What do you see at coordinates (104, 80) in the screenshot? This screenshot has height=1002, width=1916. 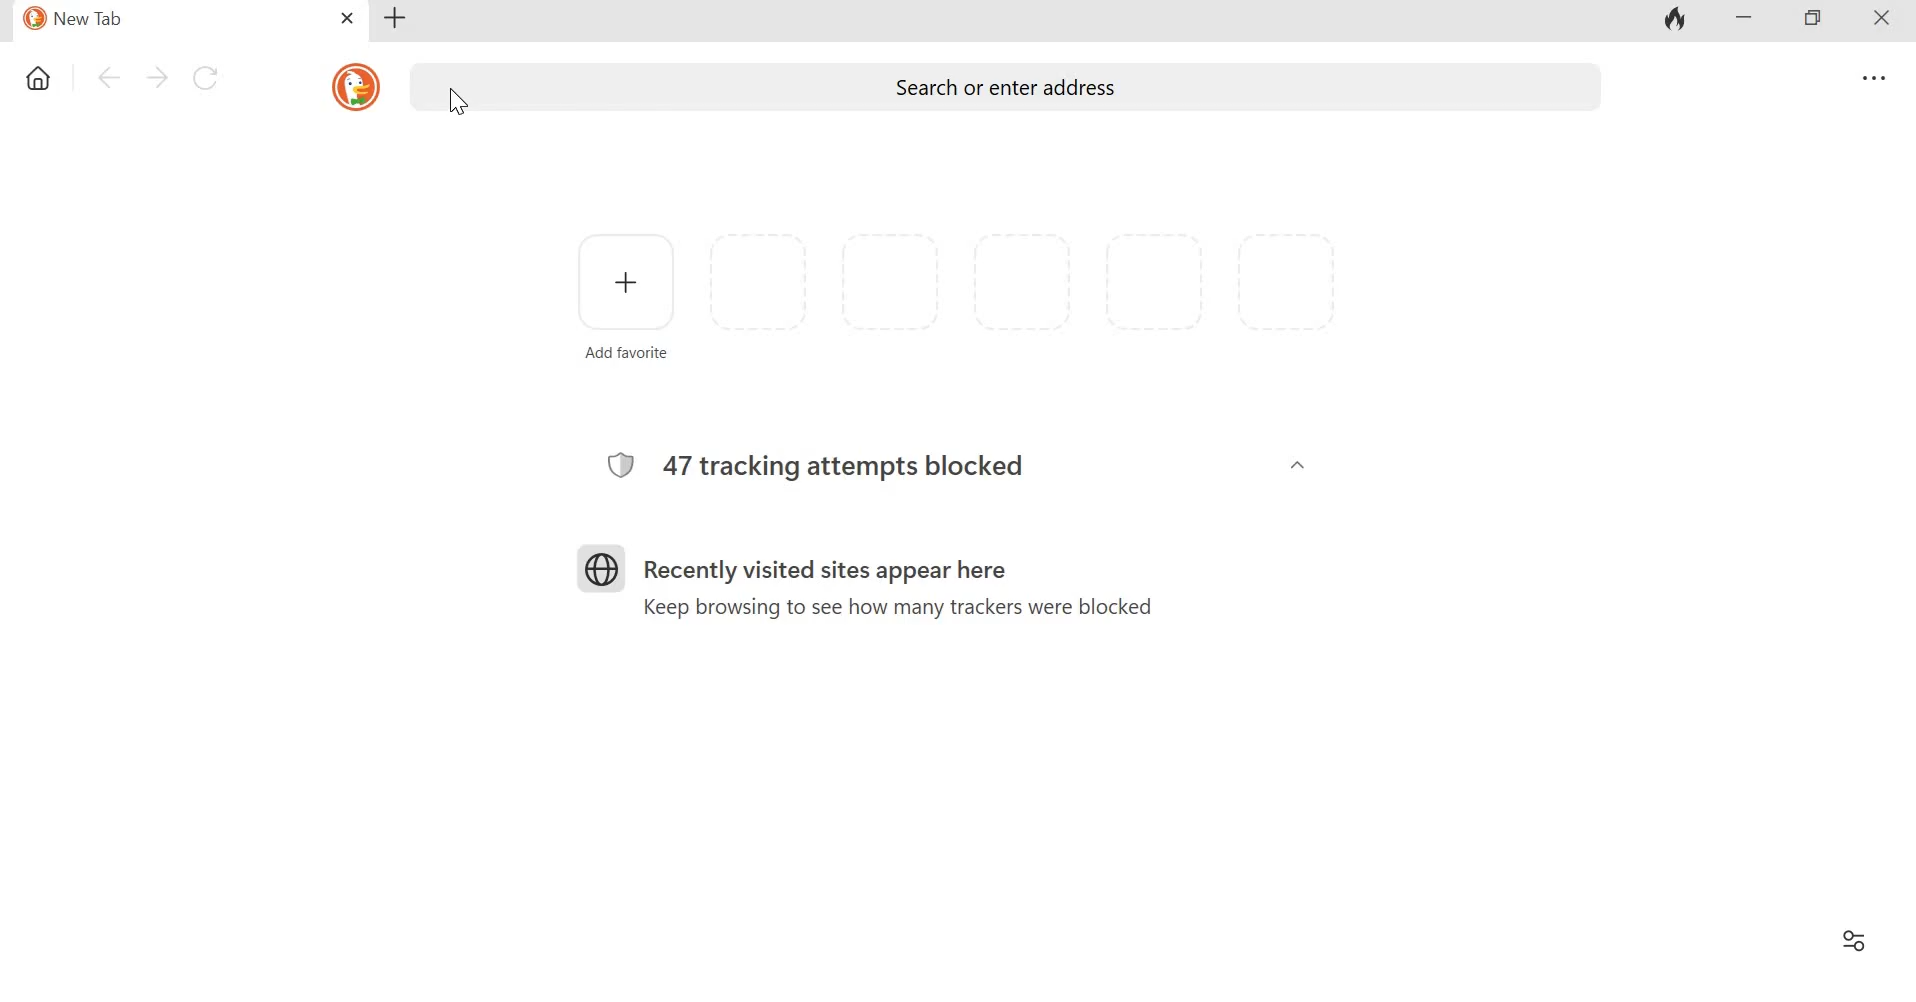 I see `Go back one page` at bounding box center [104, 80].